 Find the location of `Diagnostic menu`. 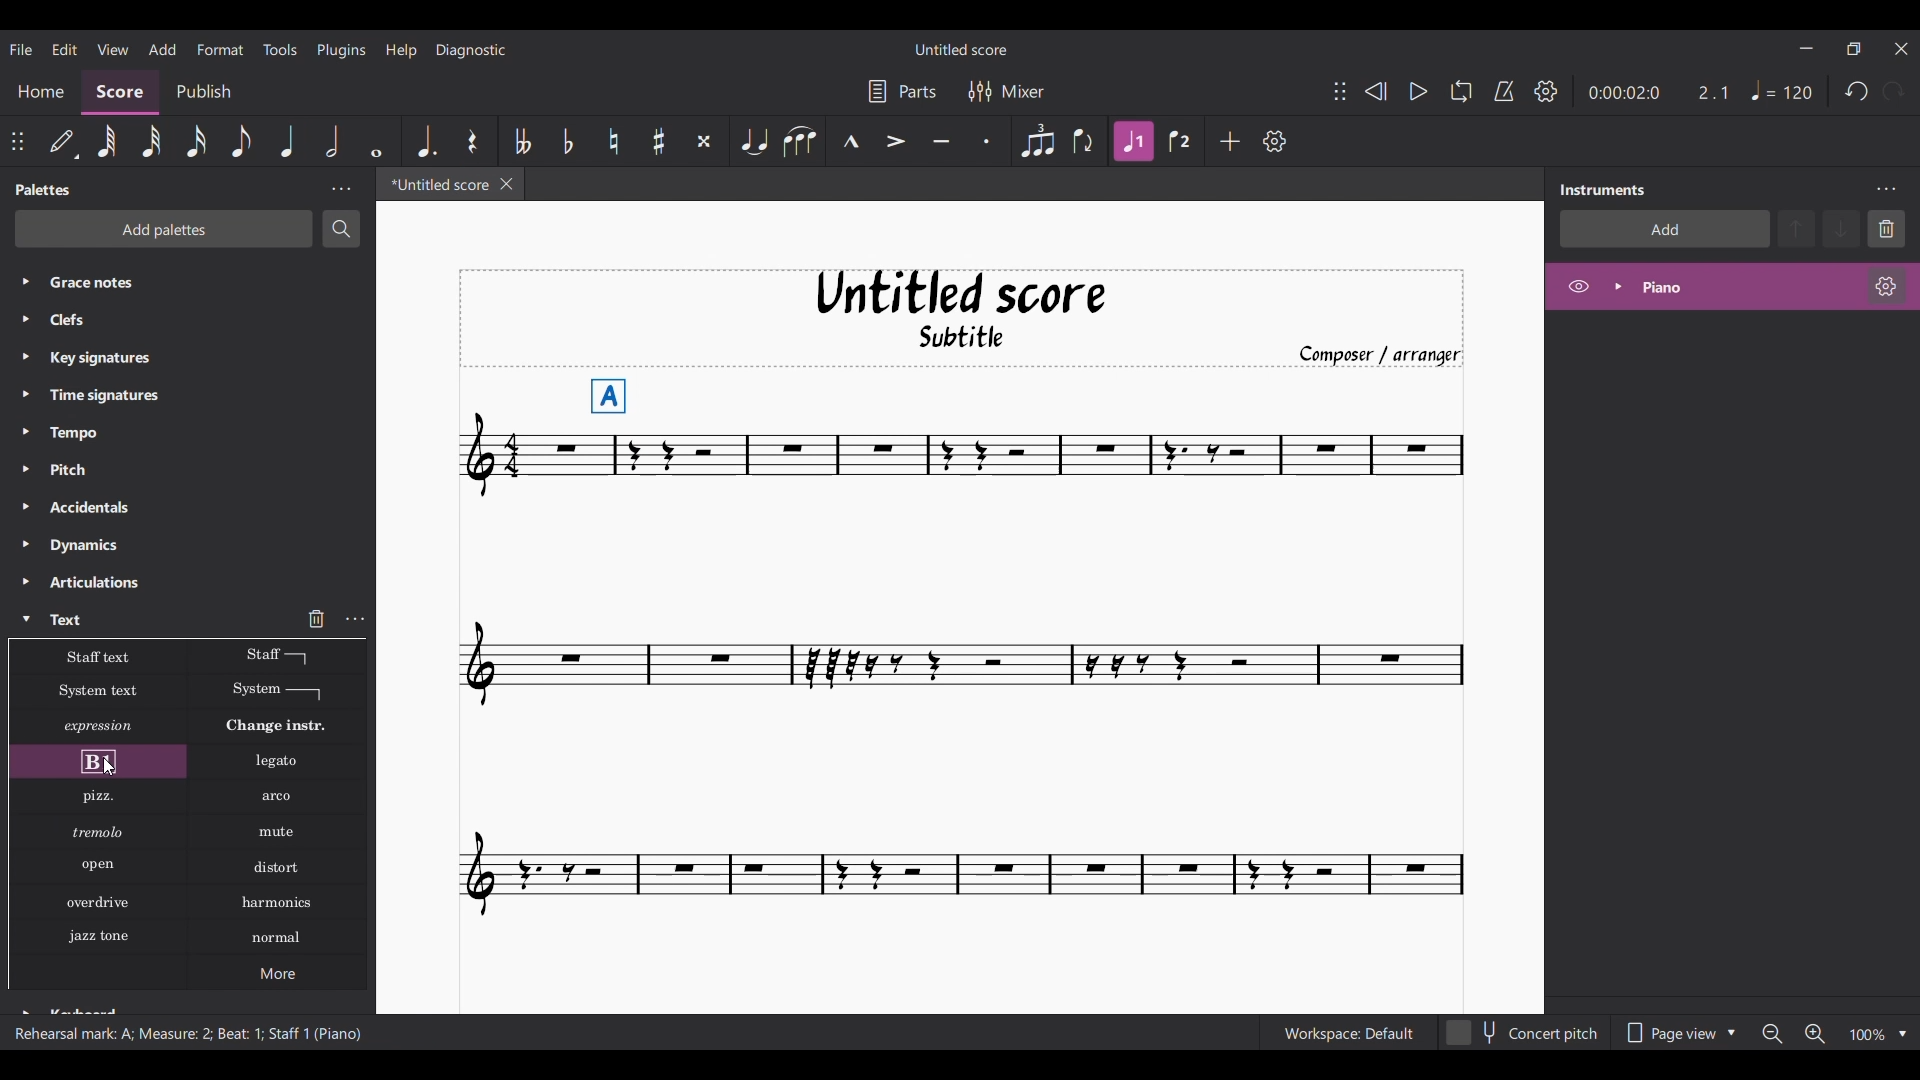

Diagnostic menu is located at coordinates (471, 50).